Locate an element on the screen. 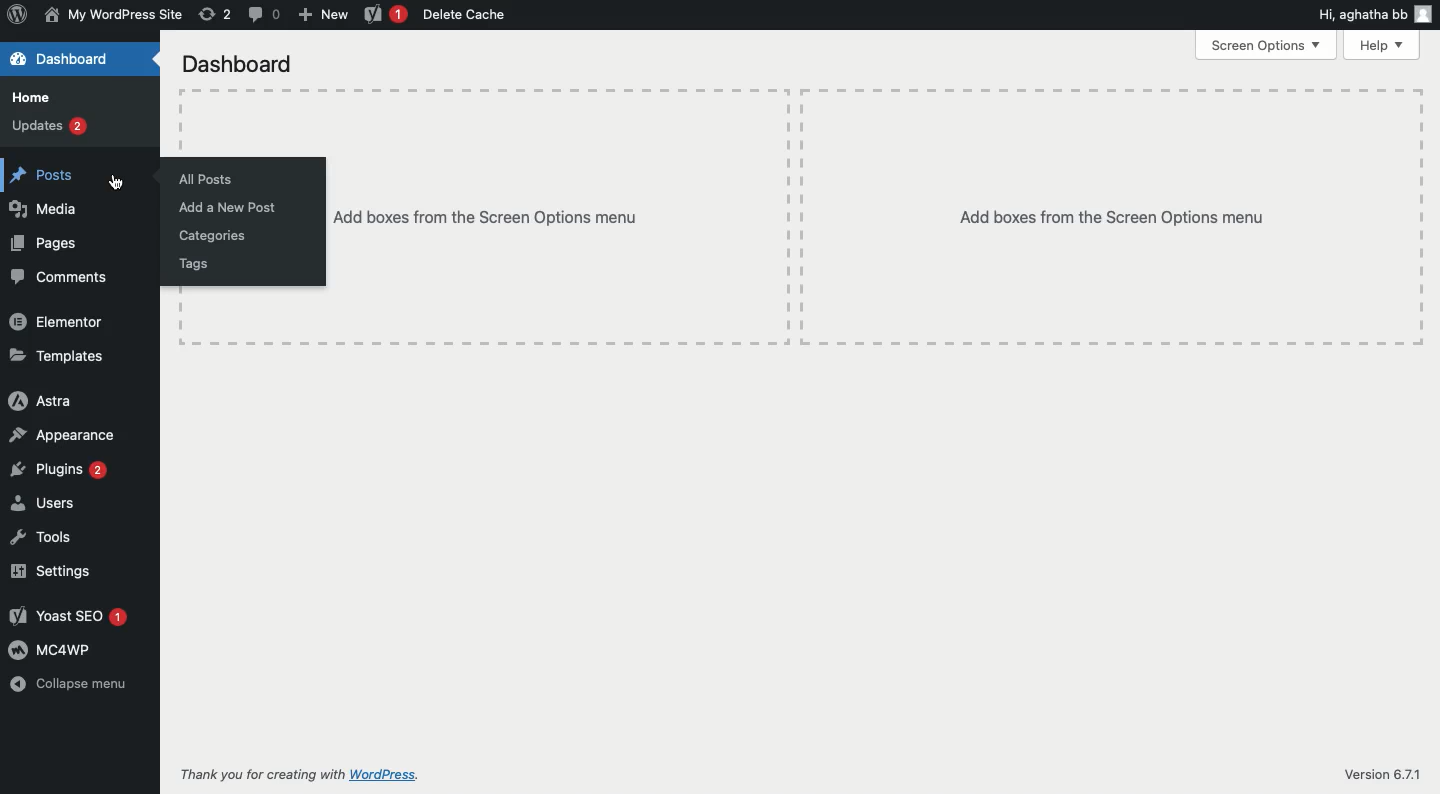 The width and height of the screenshot is (1440, 794). Templates is located at coordinates (55, 356).